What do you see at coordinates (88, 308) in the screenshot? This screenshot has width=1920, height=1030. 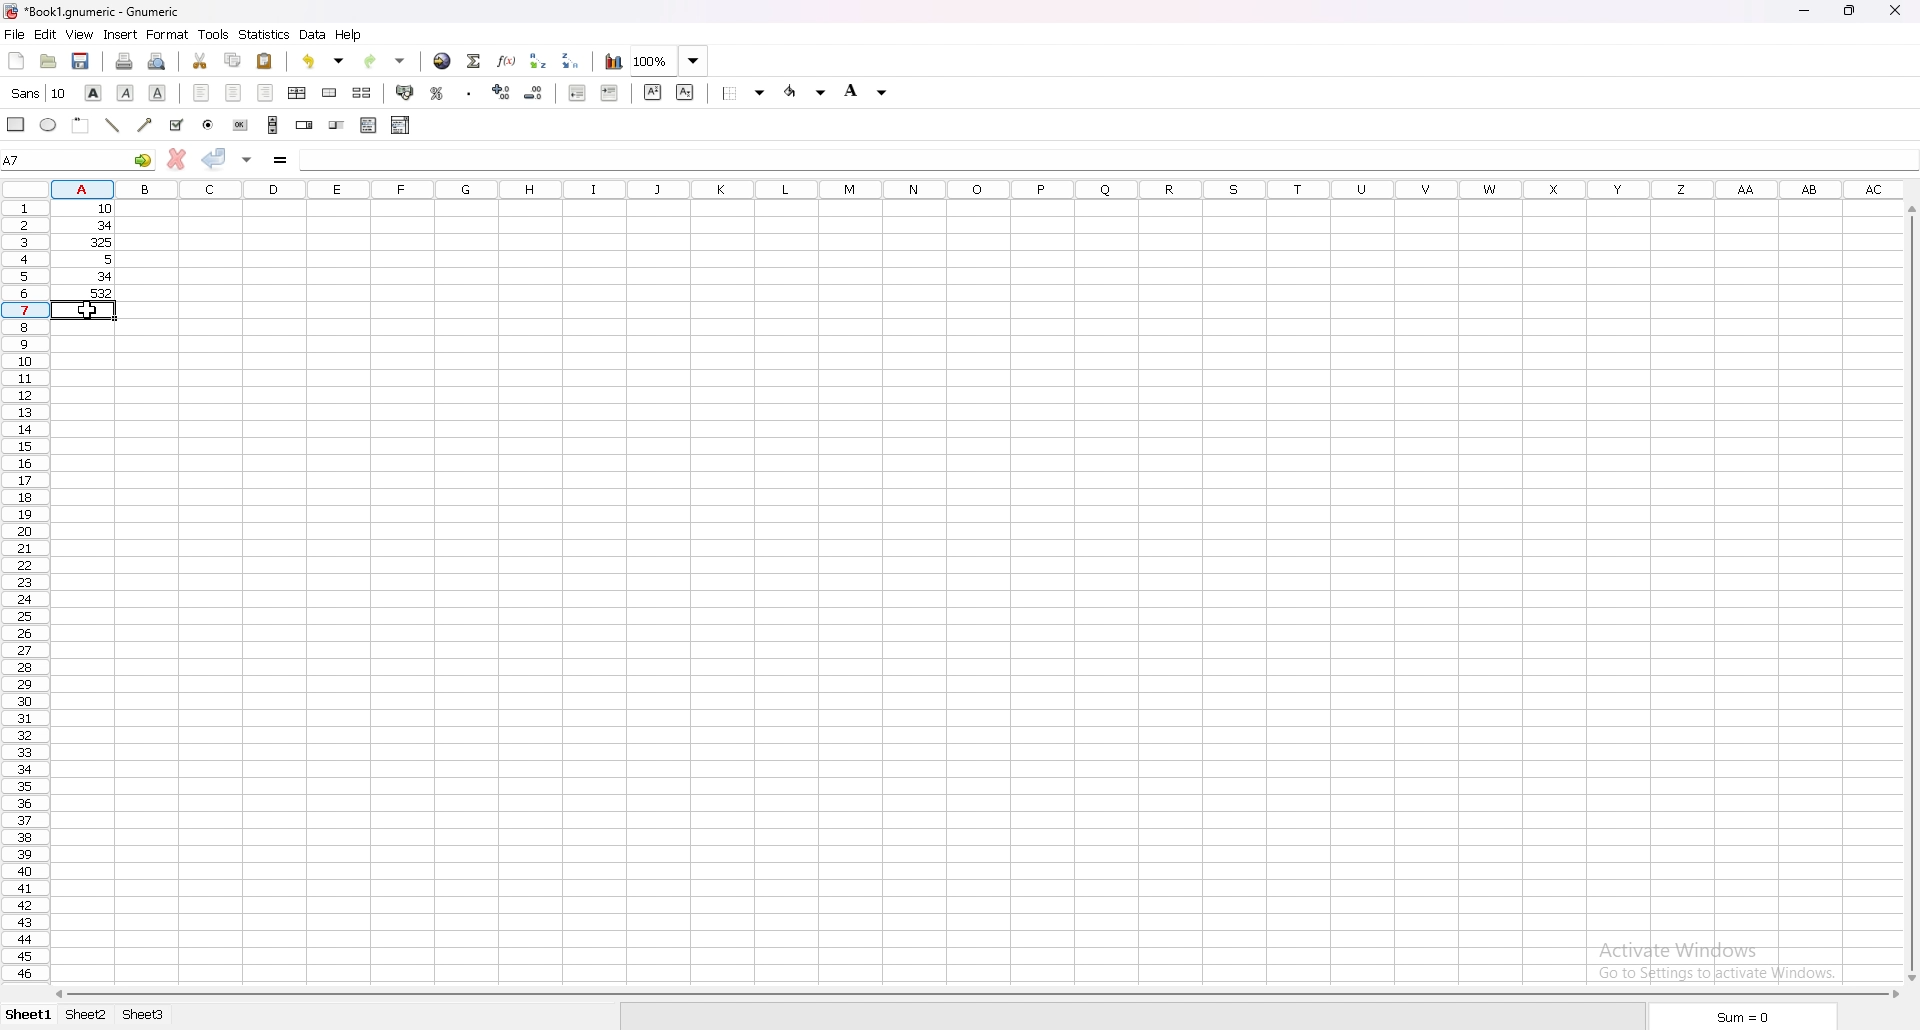 I see `cursor` at bounding box center [88, 308].